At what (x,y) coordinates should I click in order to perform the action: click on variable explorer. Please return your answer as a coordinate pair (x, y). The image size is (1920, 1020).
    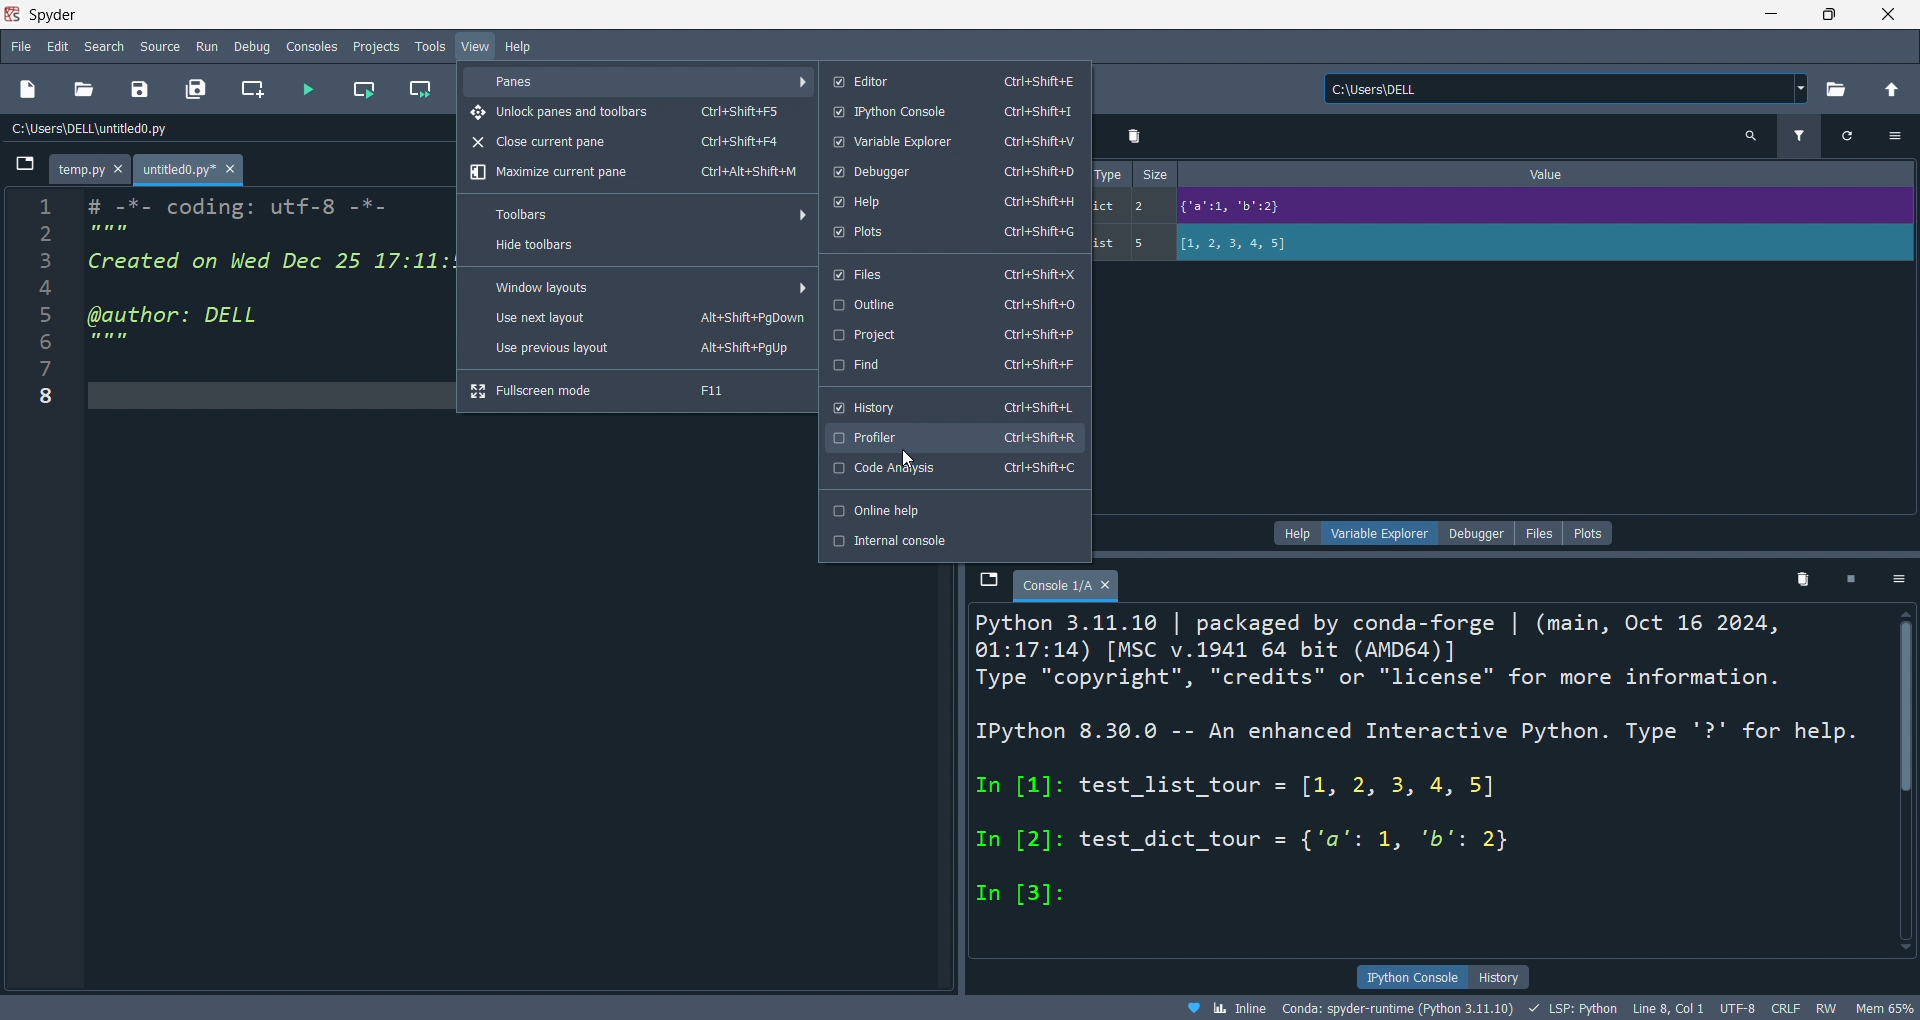
    Looking at the image, I should click on (954, 144).